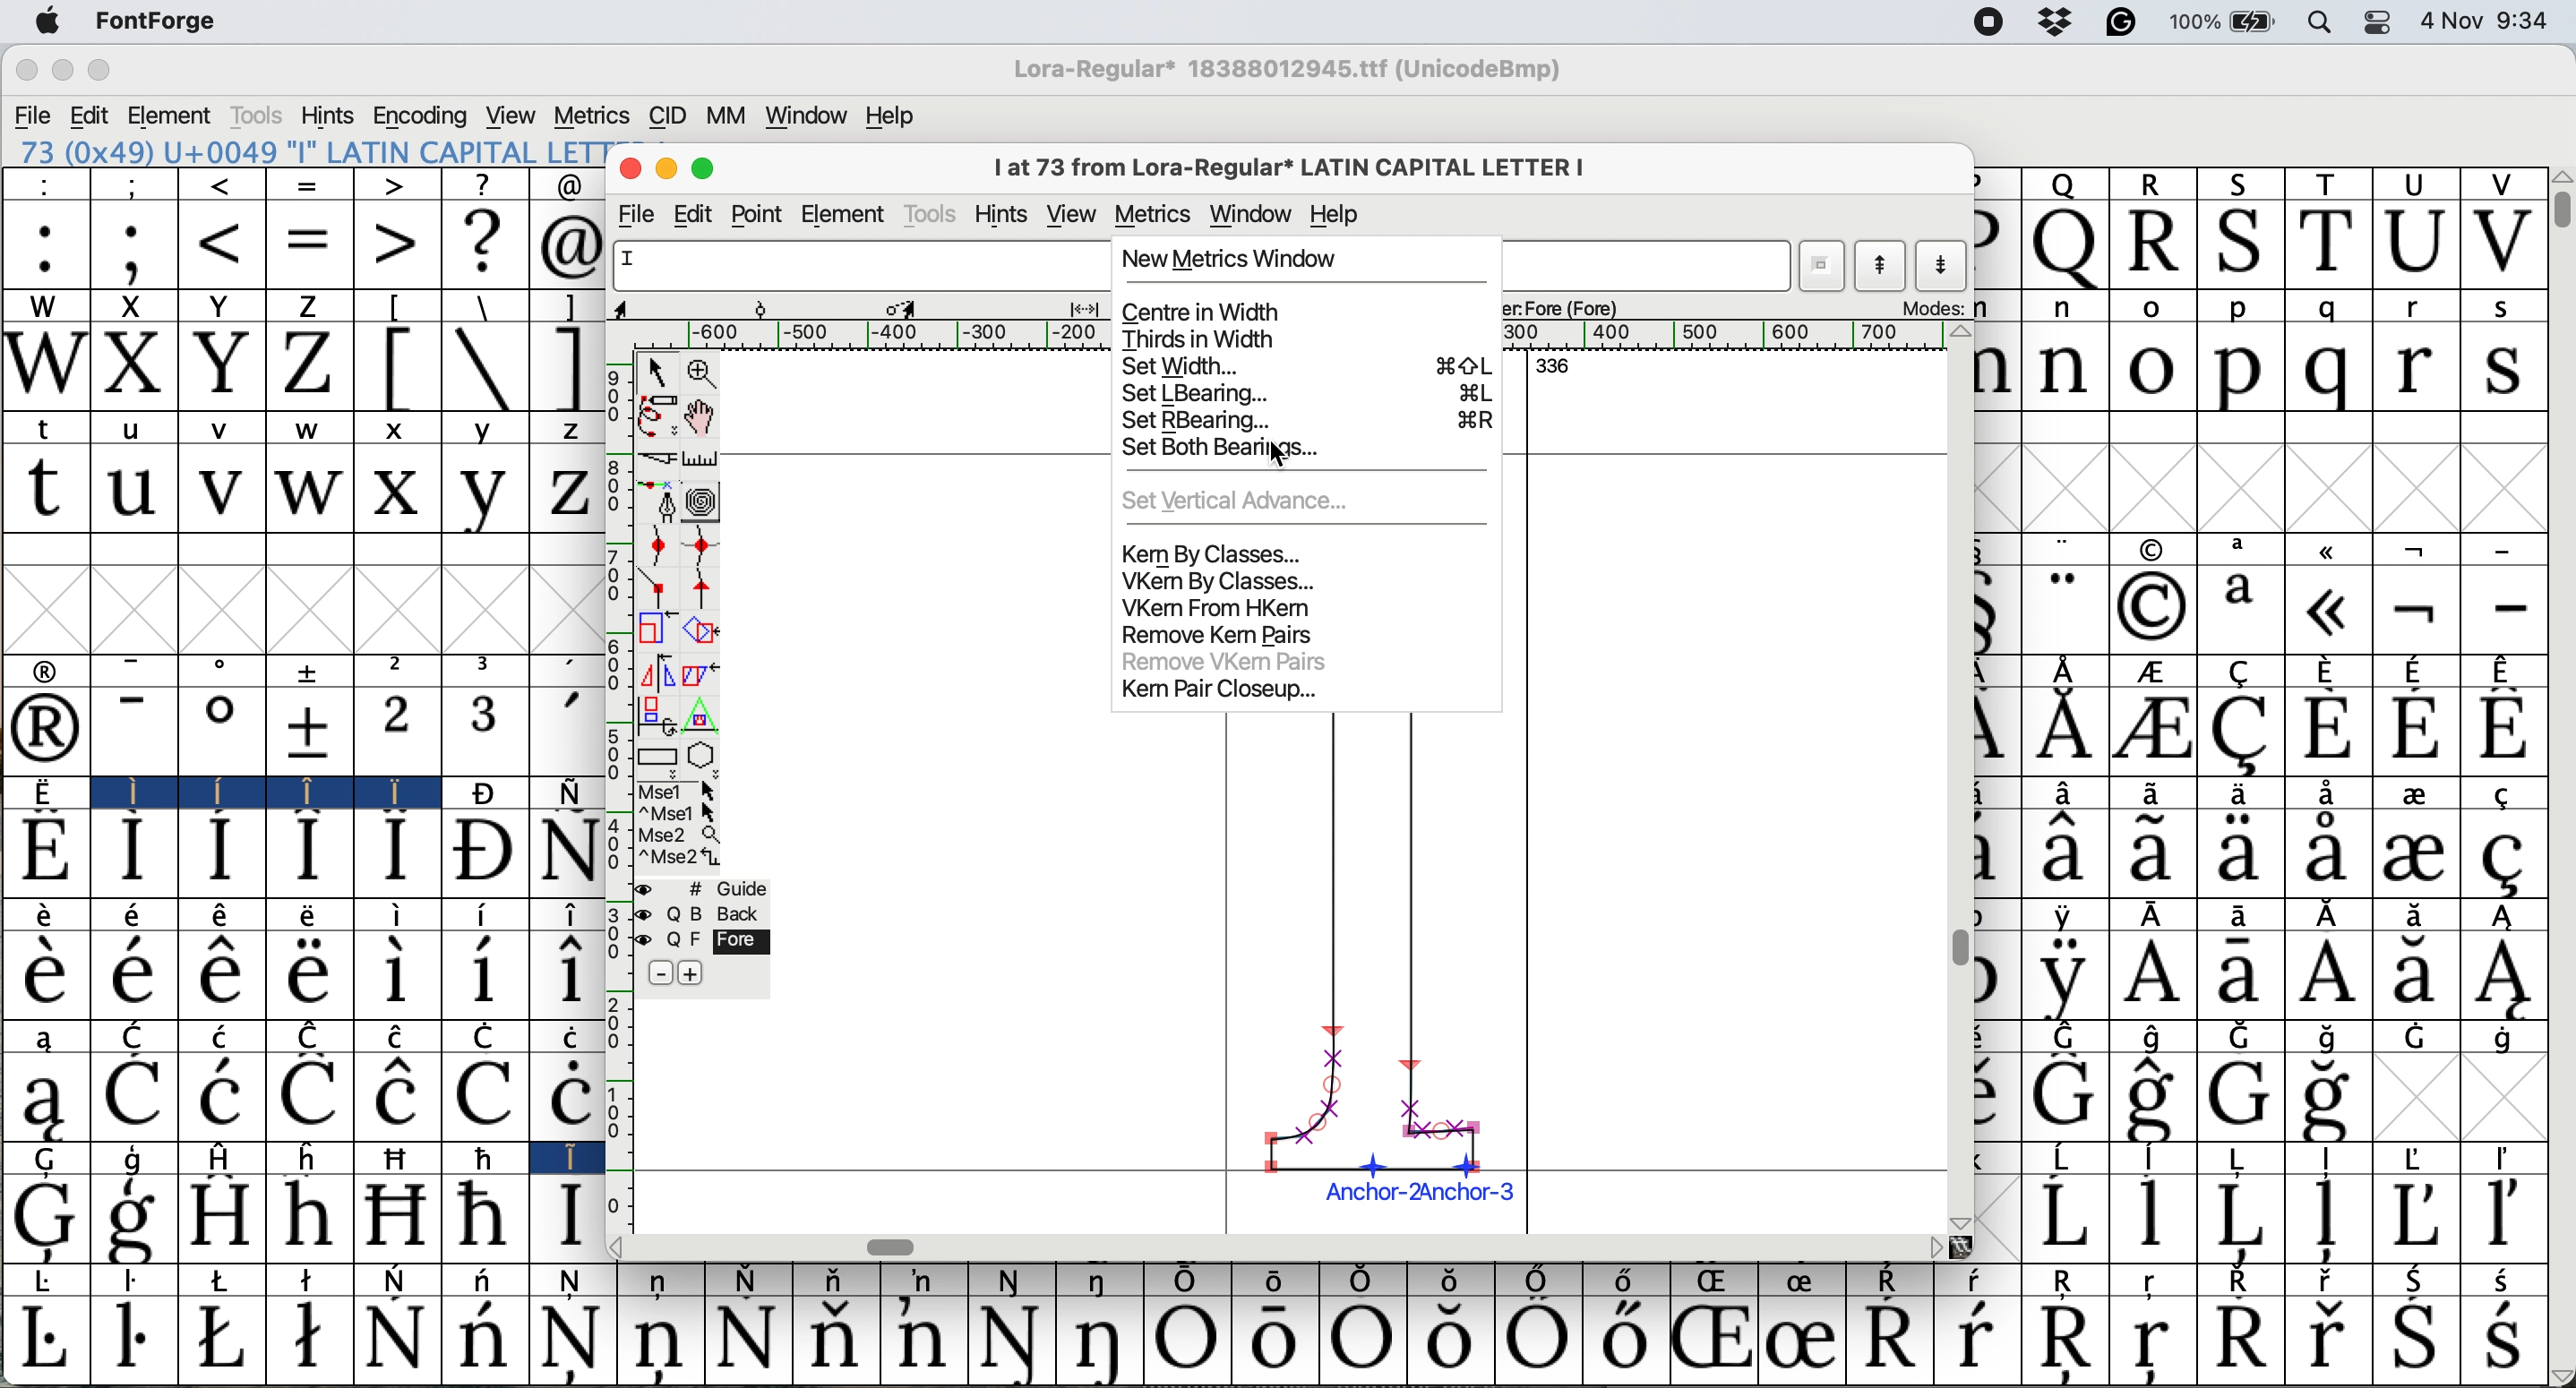 This screenshot has width=2576, height=1388. What do you see at coordinates (629, 1248) in the screenshot?
I see `` at bounding box center [629, 1248].